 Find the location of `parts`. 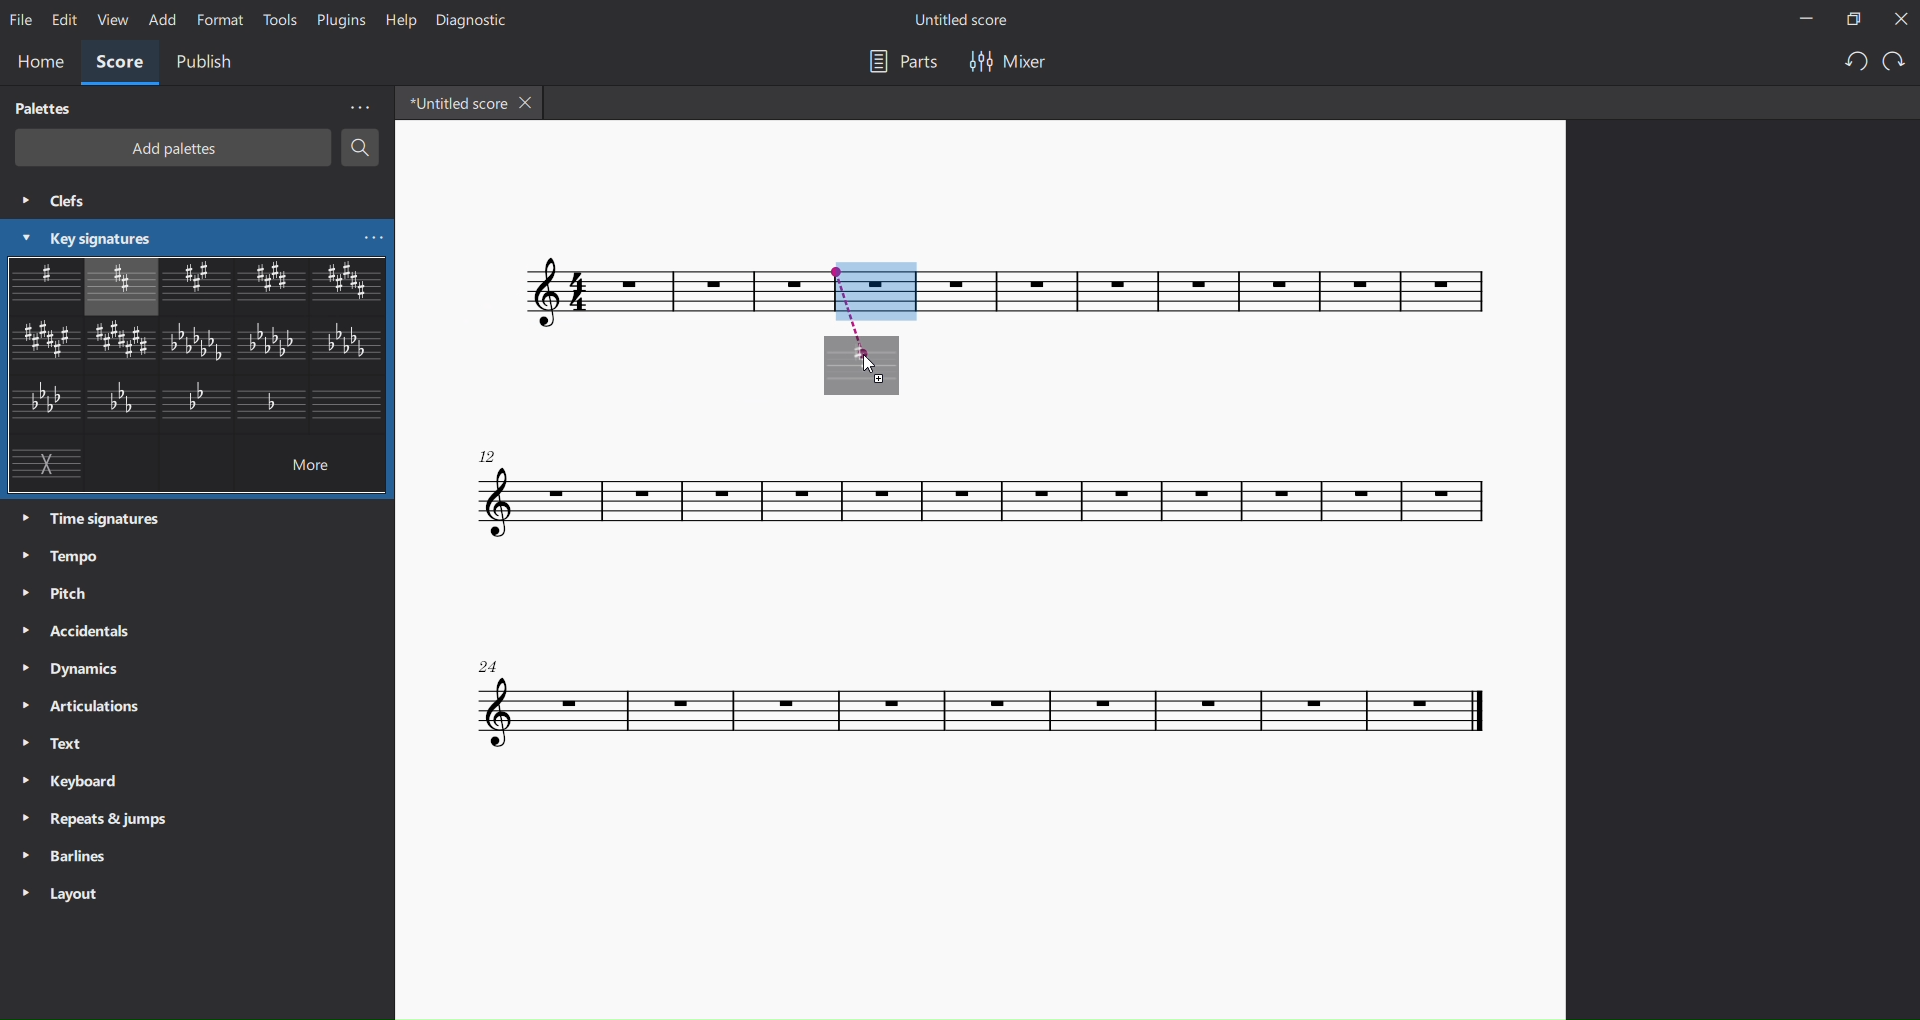

parts is located at coordinates (898, 60).